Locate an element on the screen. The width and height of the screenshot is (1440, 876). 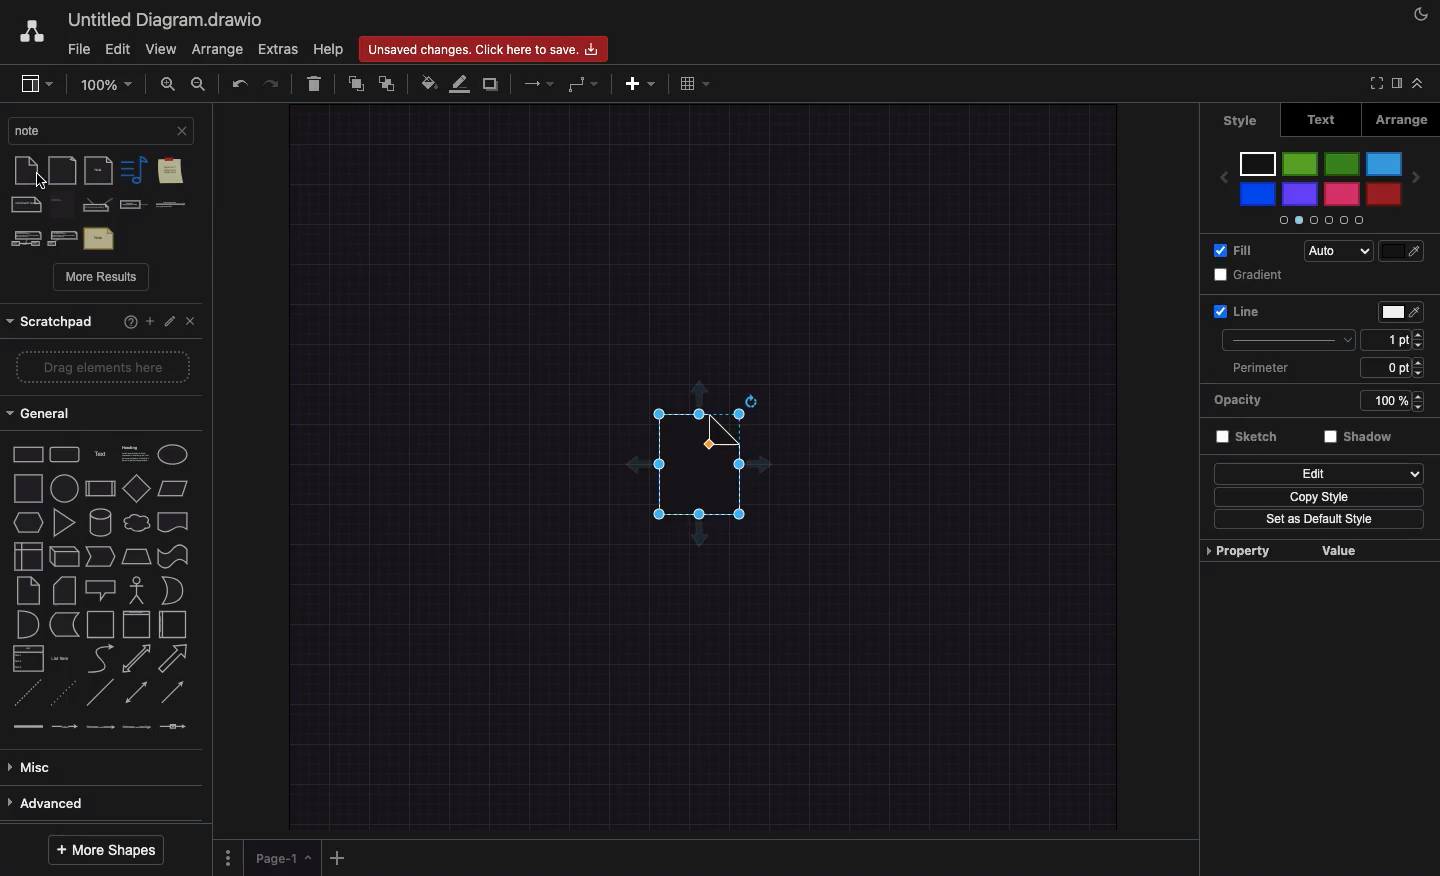
next is located at coordinates (1417, 182).